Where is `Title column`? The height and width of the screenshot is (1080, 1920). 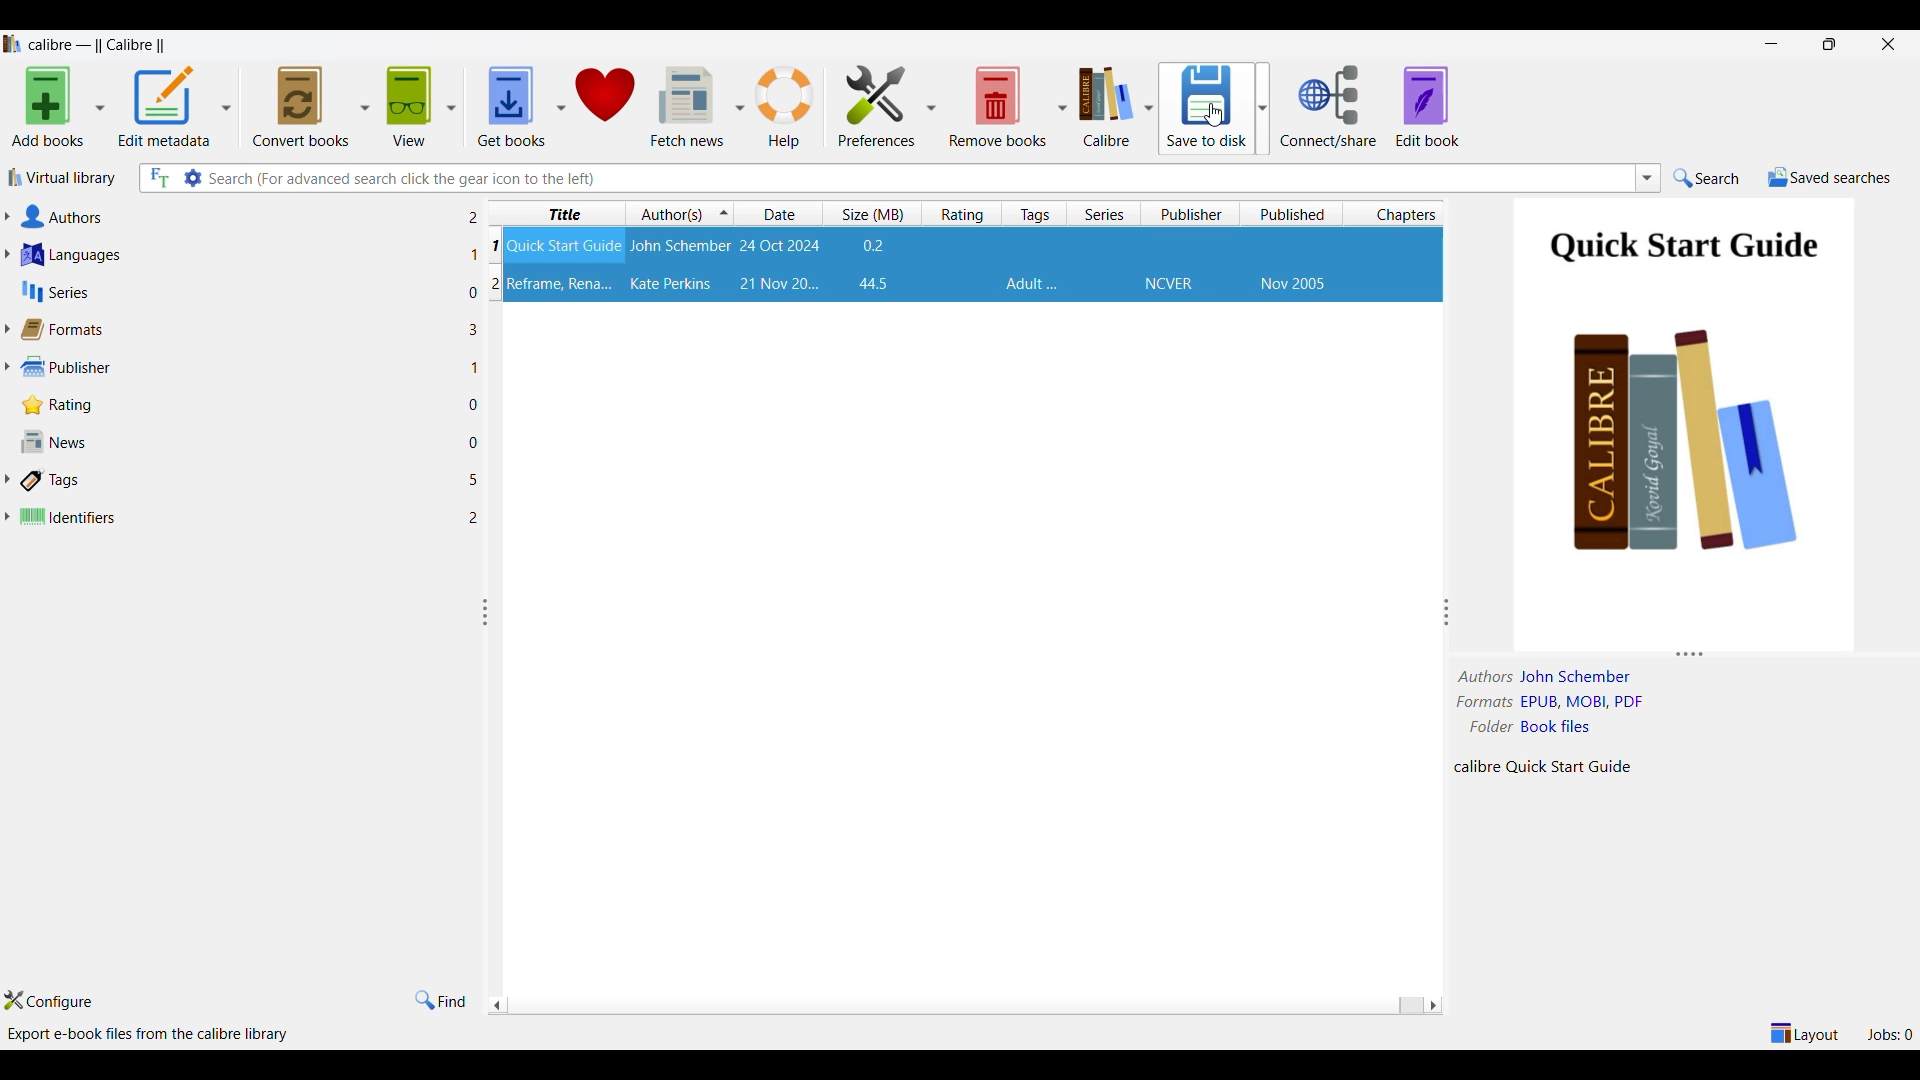
Title column is located at coordinates (563, 213).